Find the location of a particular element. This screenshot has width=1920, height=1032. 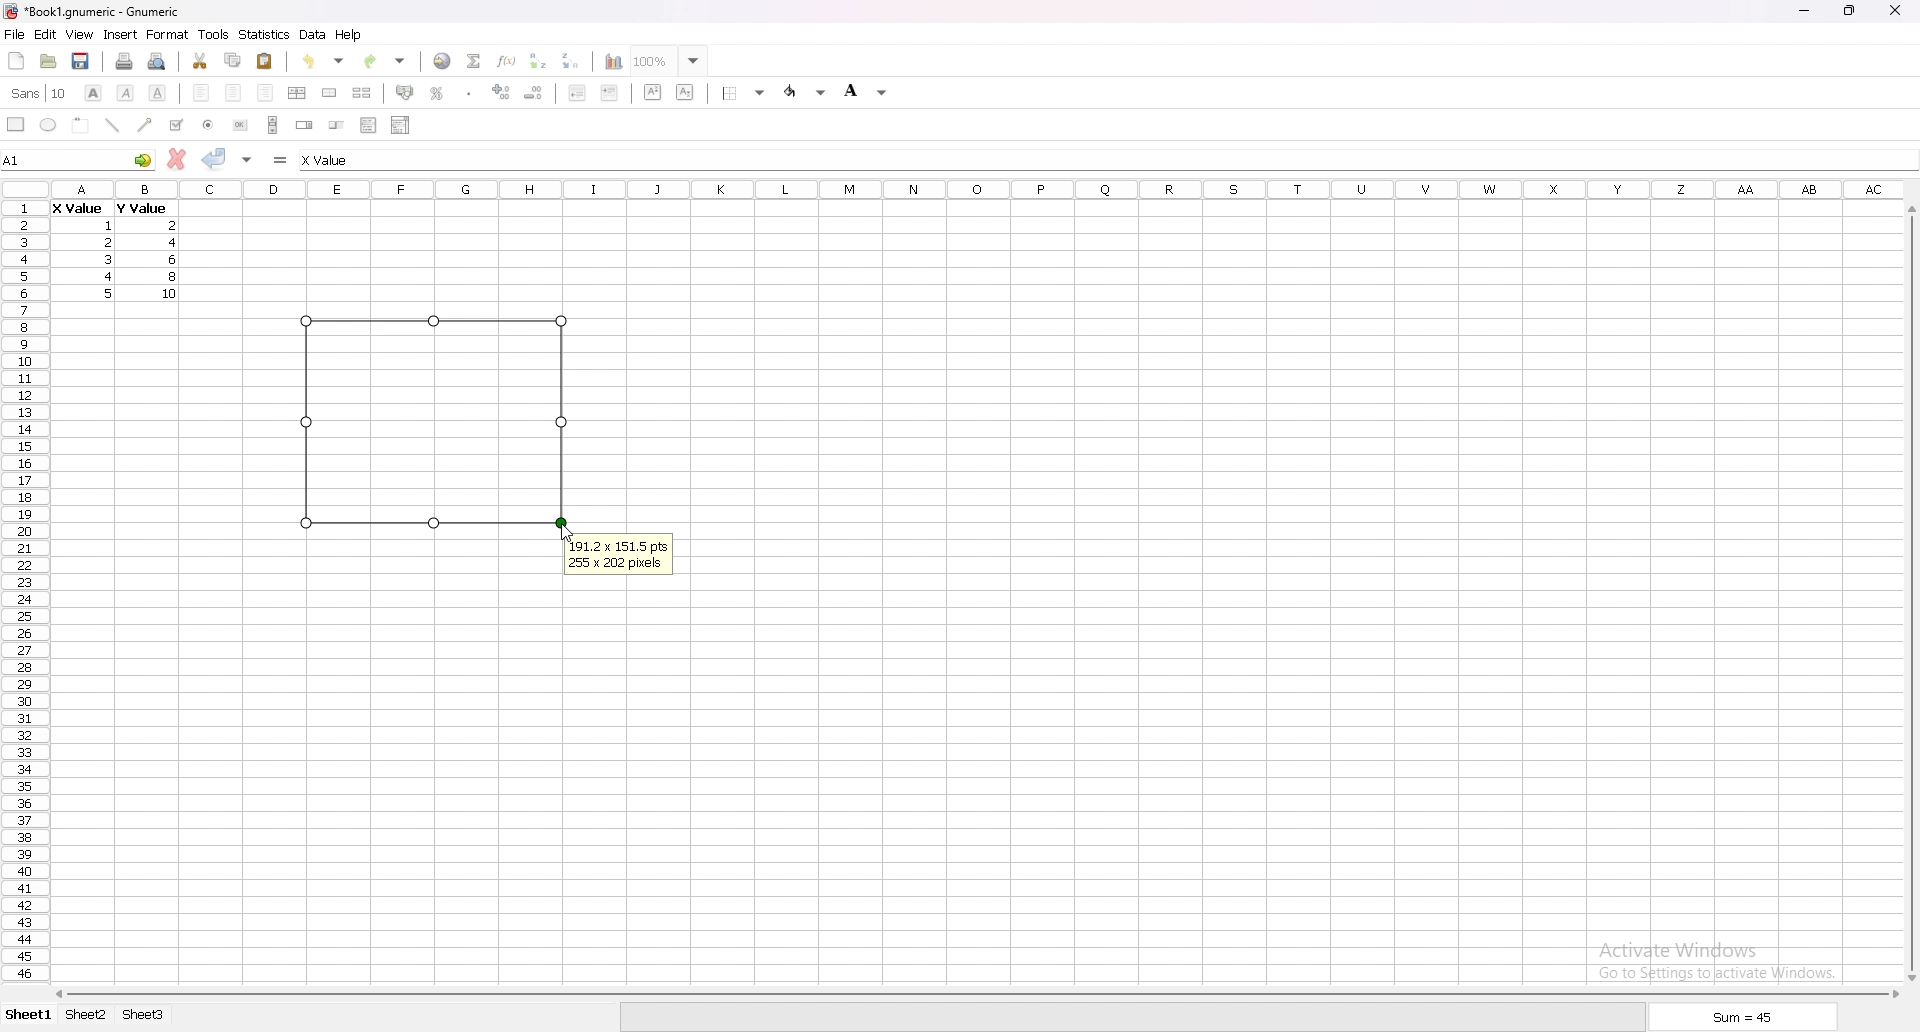

help is located at coordinates (349, 34).